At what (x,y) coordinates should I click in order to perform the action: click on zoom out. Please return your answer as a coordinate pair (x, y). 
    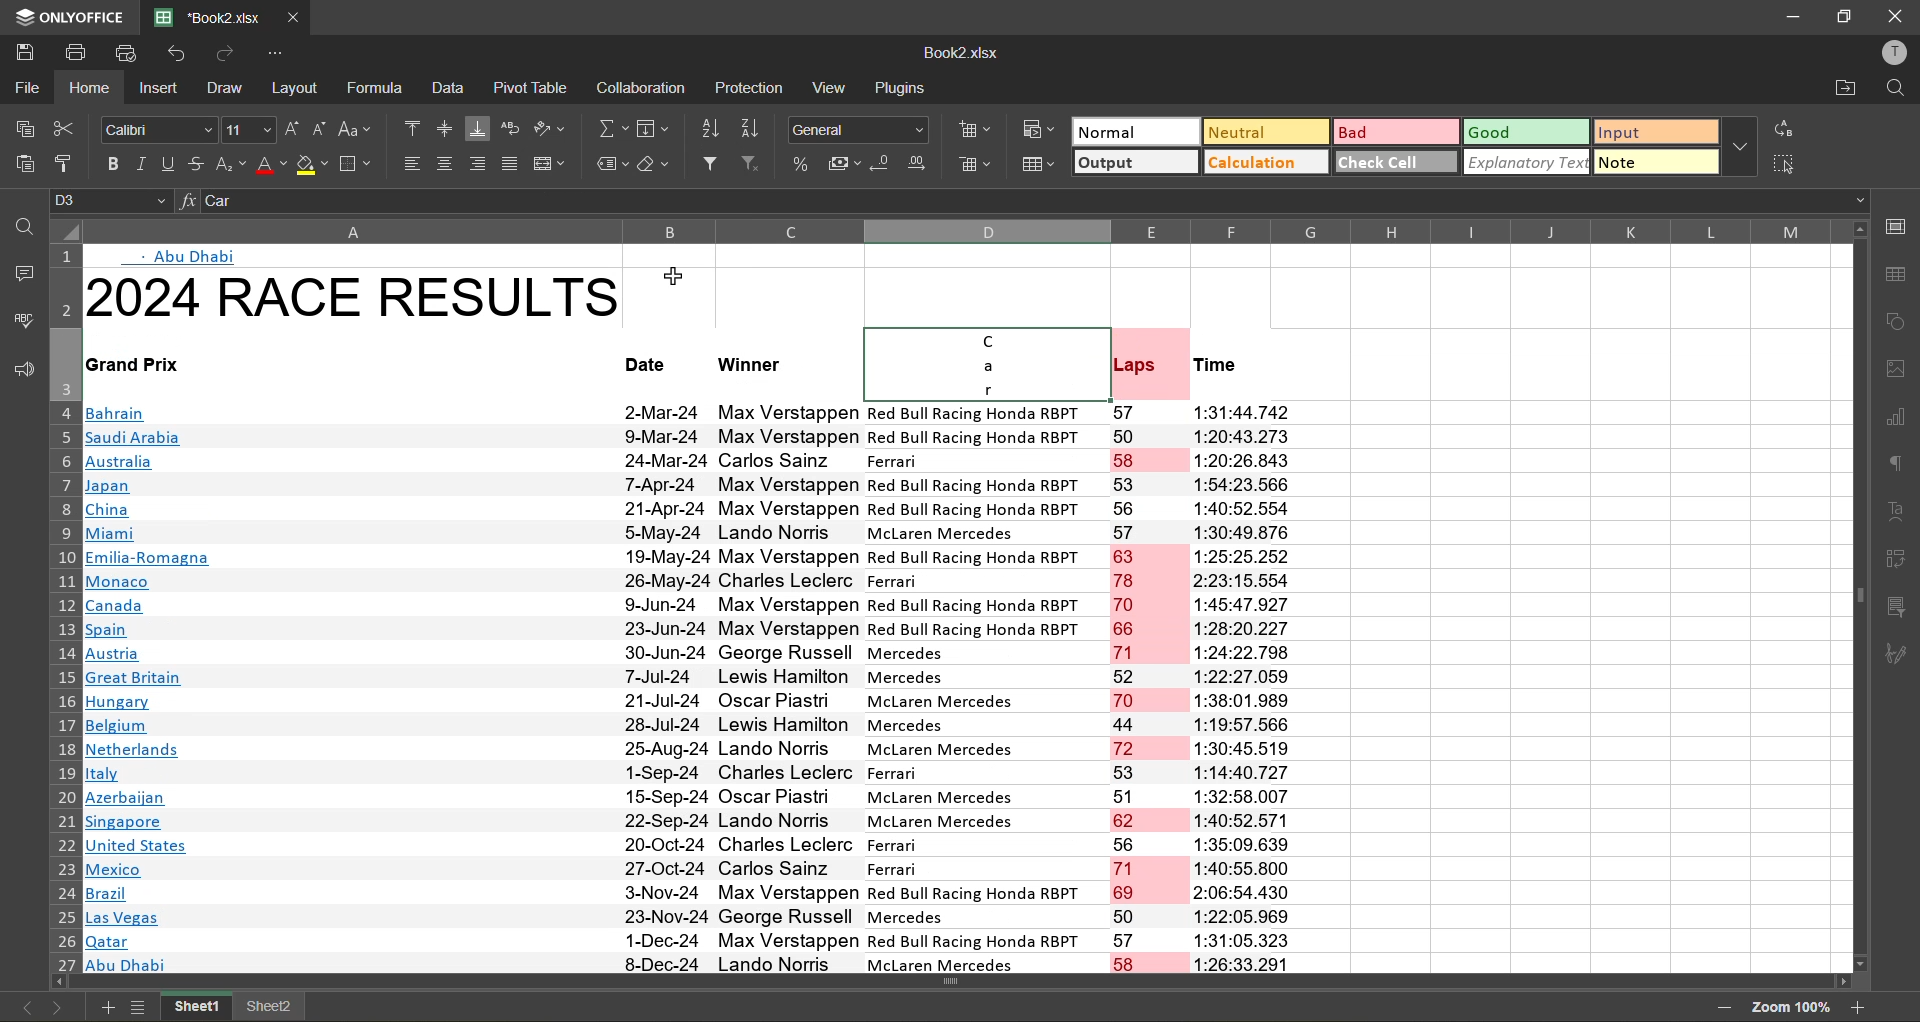
    Looking at the image, I should click on (1732, 1008).